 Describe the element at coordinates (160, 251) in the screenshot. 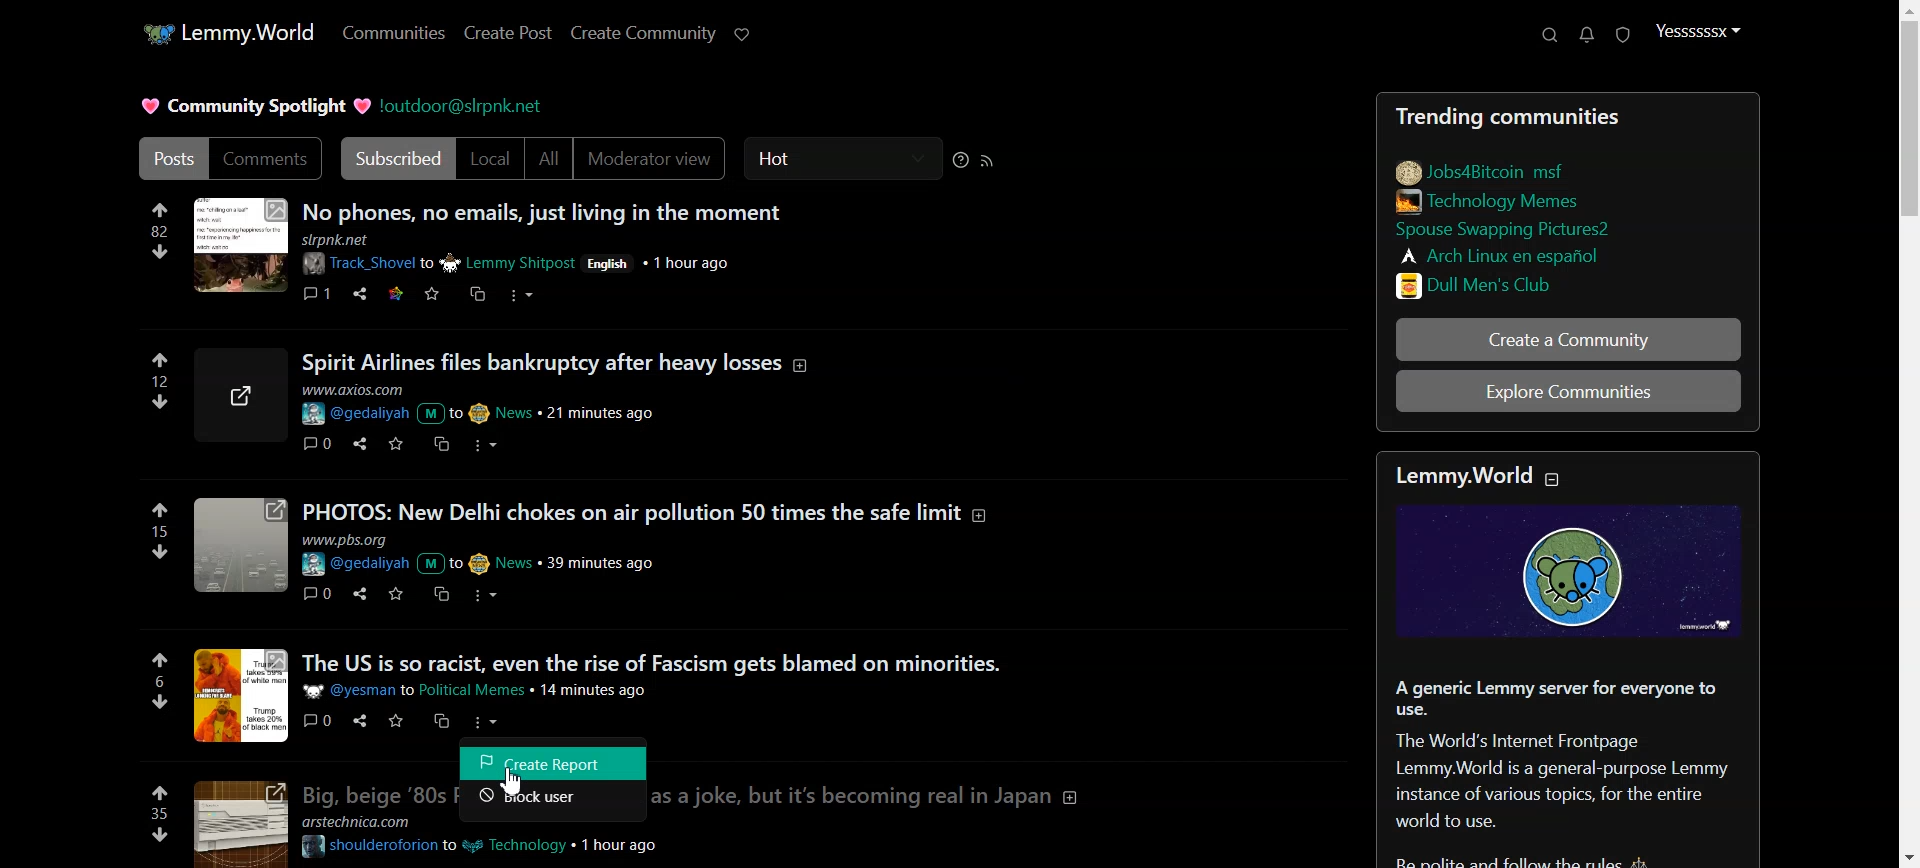

I see `downvote` at that location.